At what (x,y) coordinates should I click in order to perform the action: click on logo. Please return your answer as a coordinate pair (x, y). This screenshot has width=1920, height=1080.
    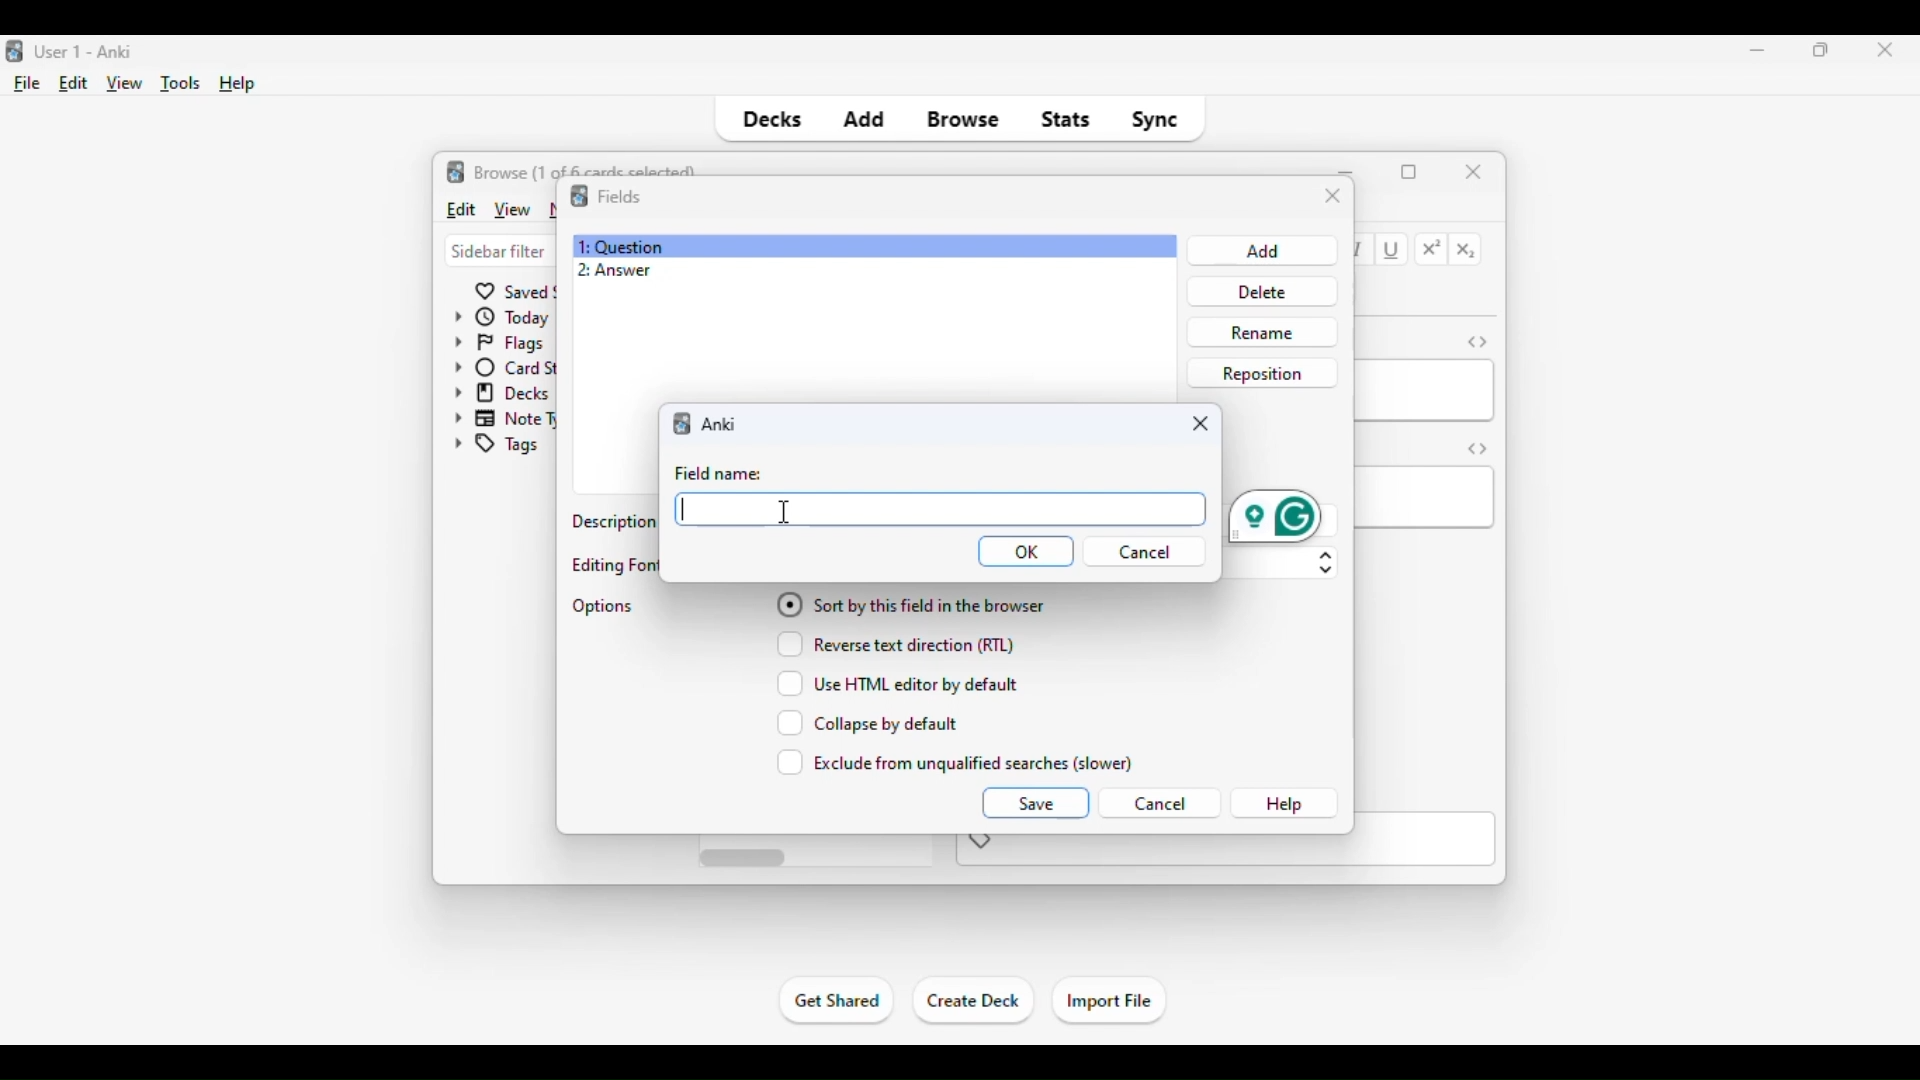
    Looking at the image, I should click on (12, 52).